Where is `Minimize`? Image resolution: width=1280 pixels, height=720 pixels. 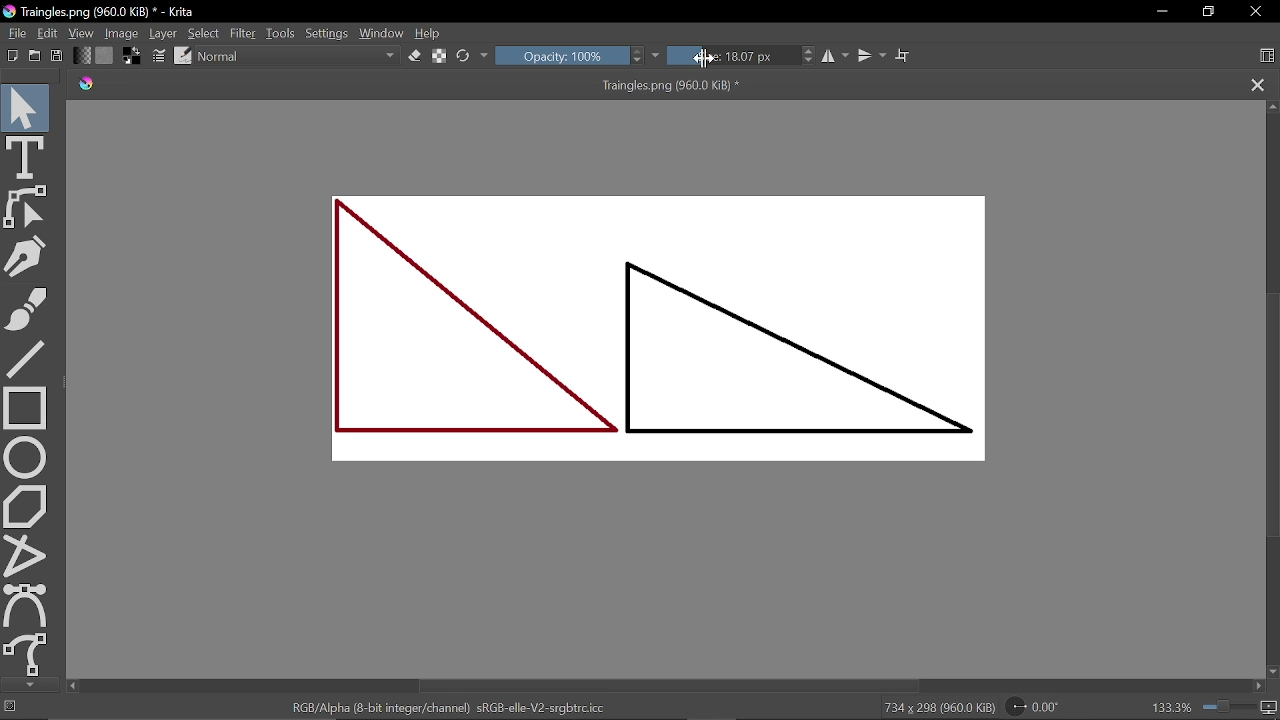
Minimize is located at coordinates (1160, 11).